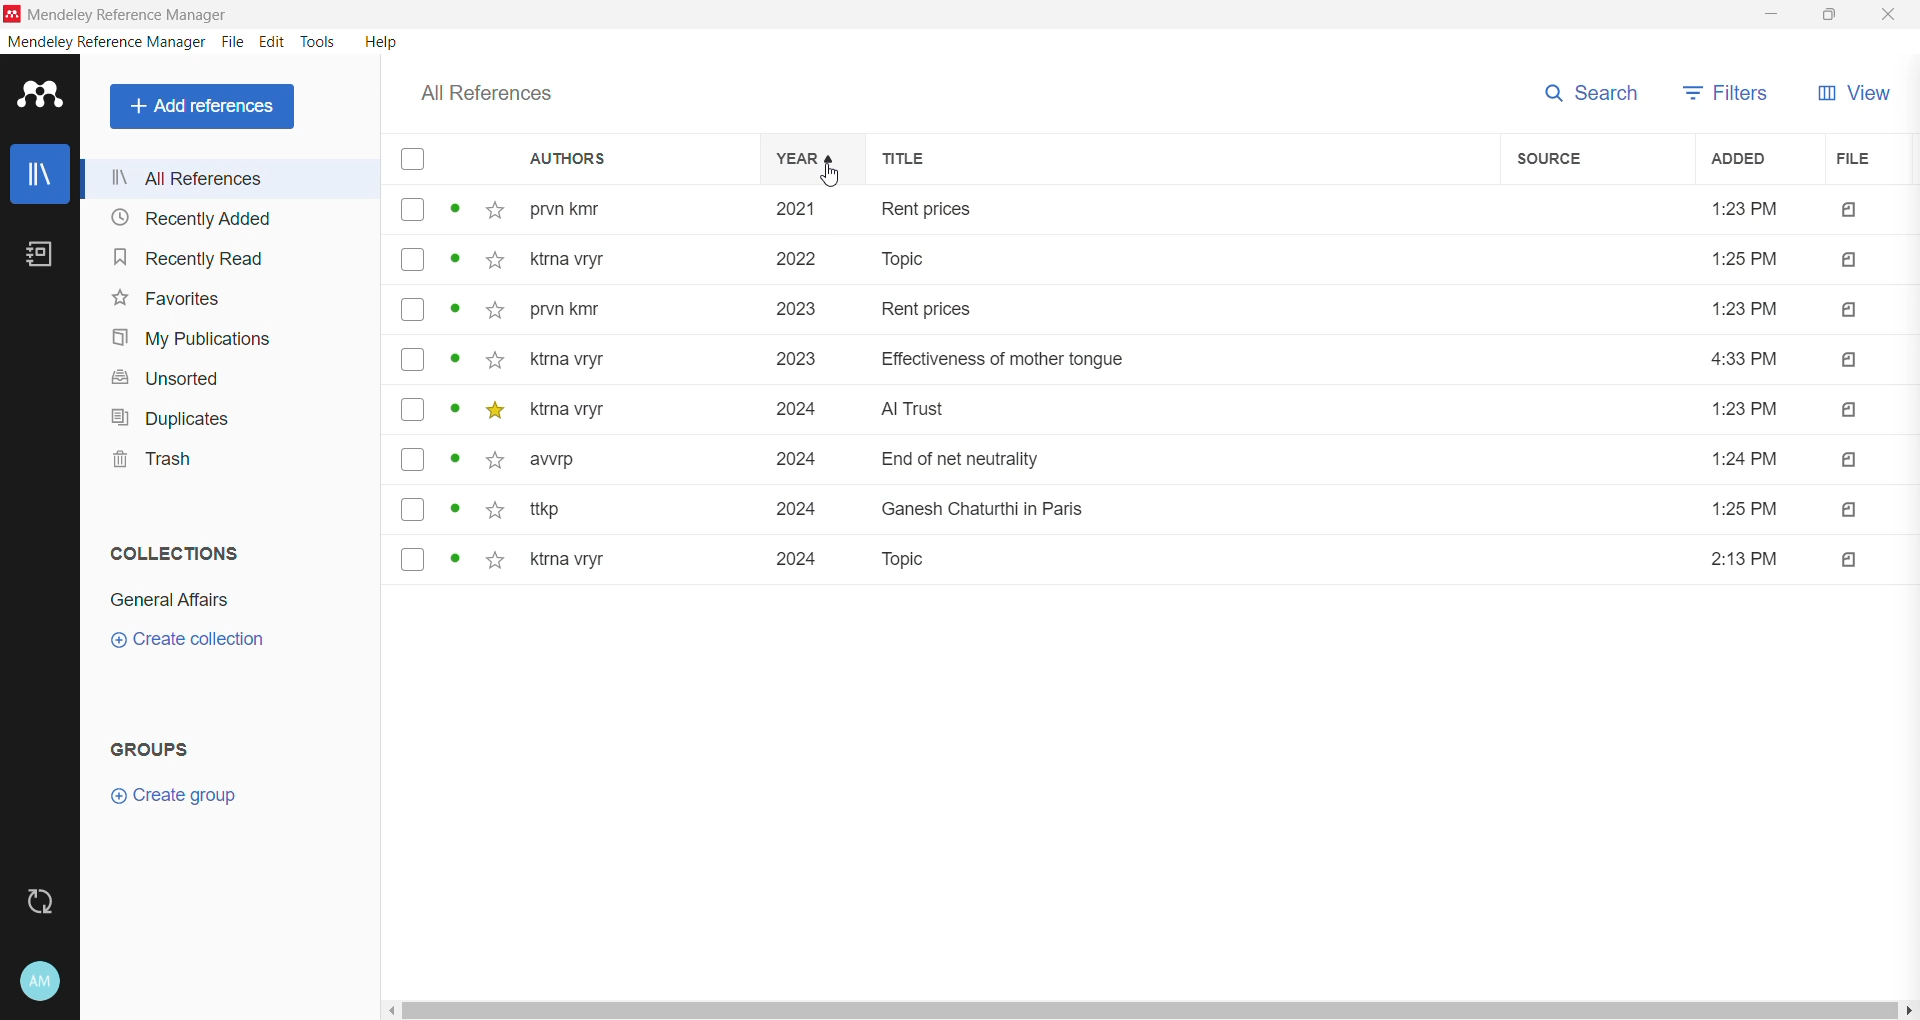 Image resolution: width=1920 pixels, height=1020 pixels. Describe the element at coordinates (830, 175) in the screenshot. I see `cursor` at that location.